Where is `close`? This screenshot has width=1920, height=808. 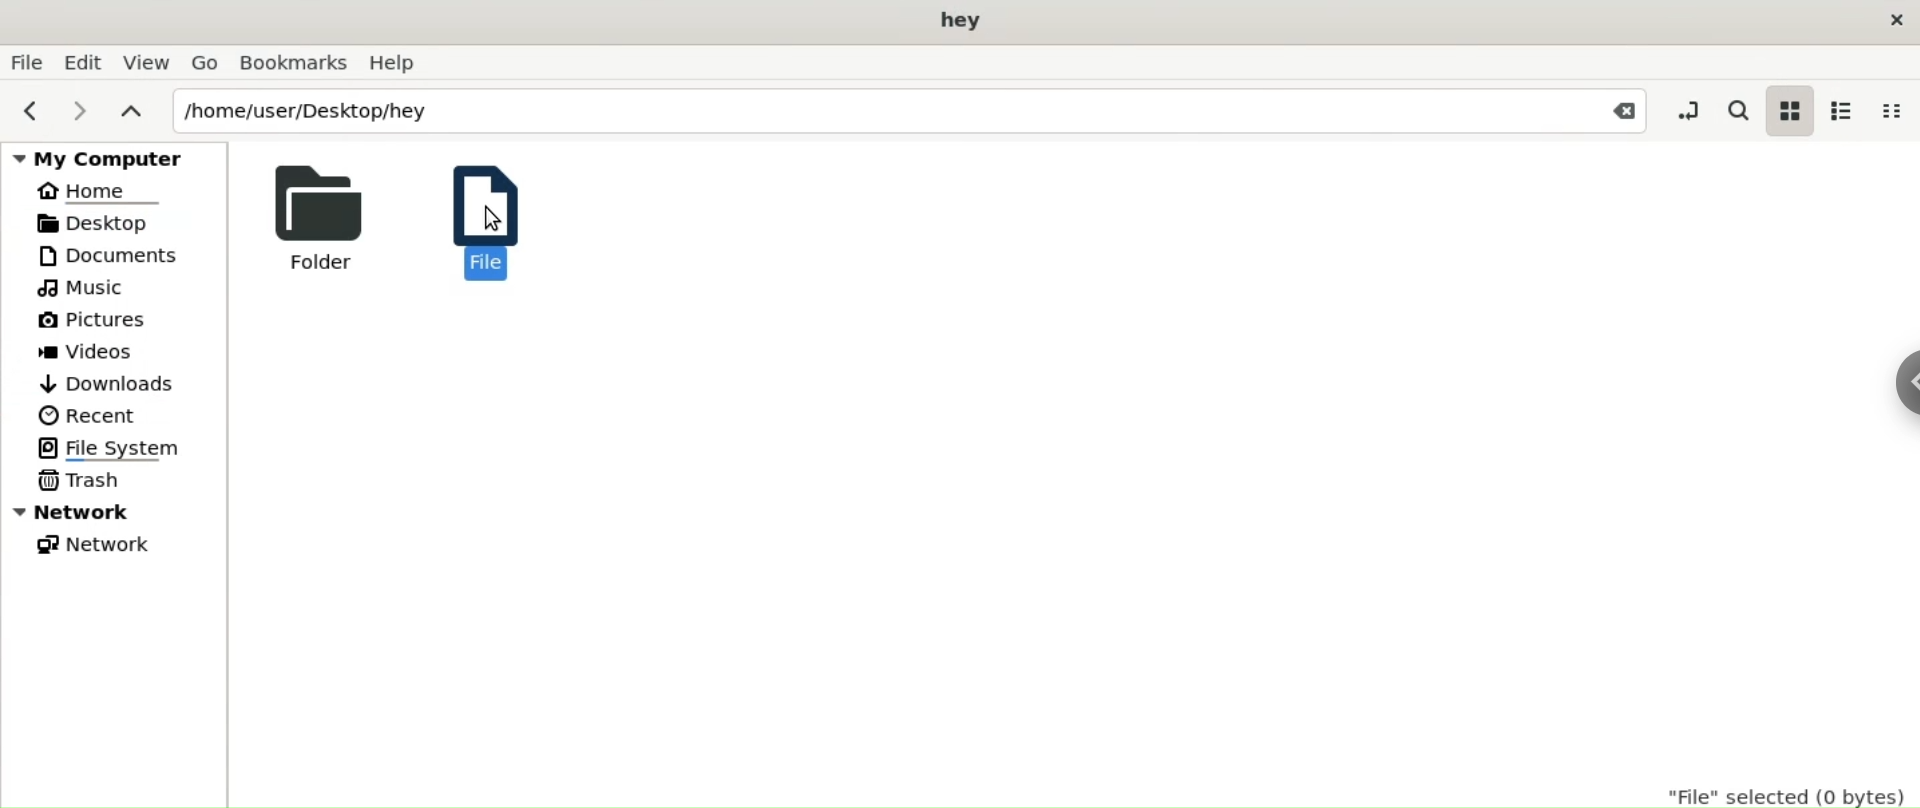 close is located at coordinates (1892, 20).